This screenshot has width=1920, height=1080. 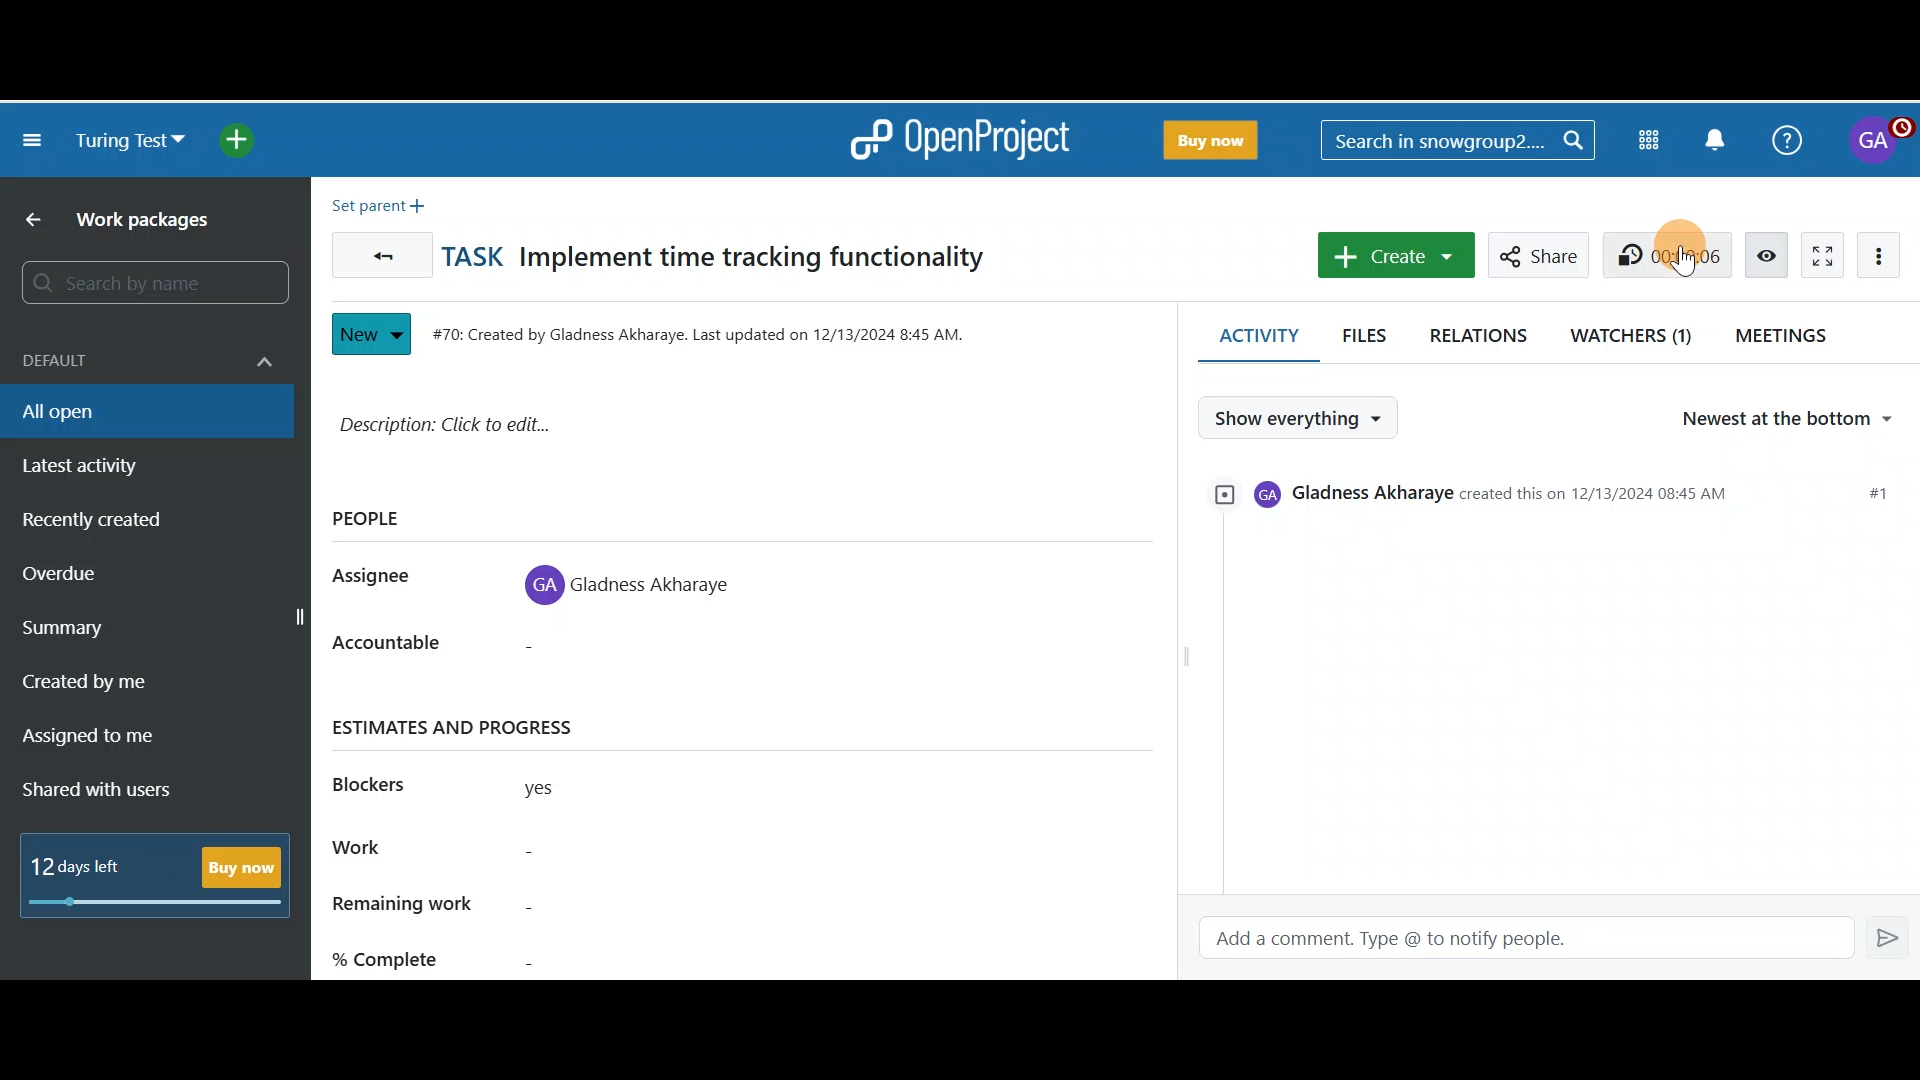 What do you see at coordinates (34, 143) in the screenshot?
I see `Collapse project menu` at bounding box center [34, 143].